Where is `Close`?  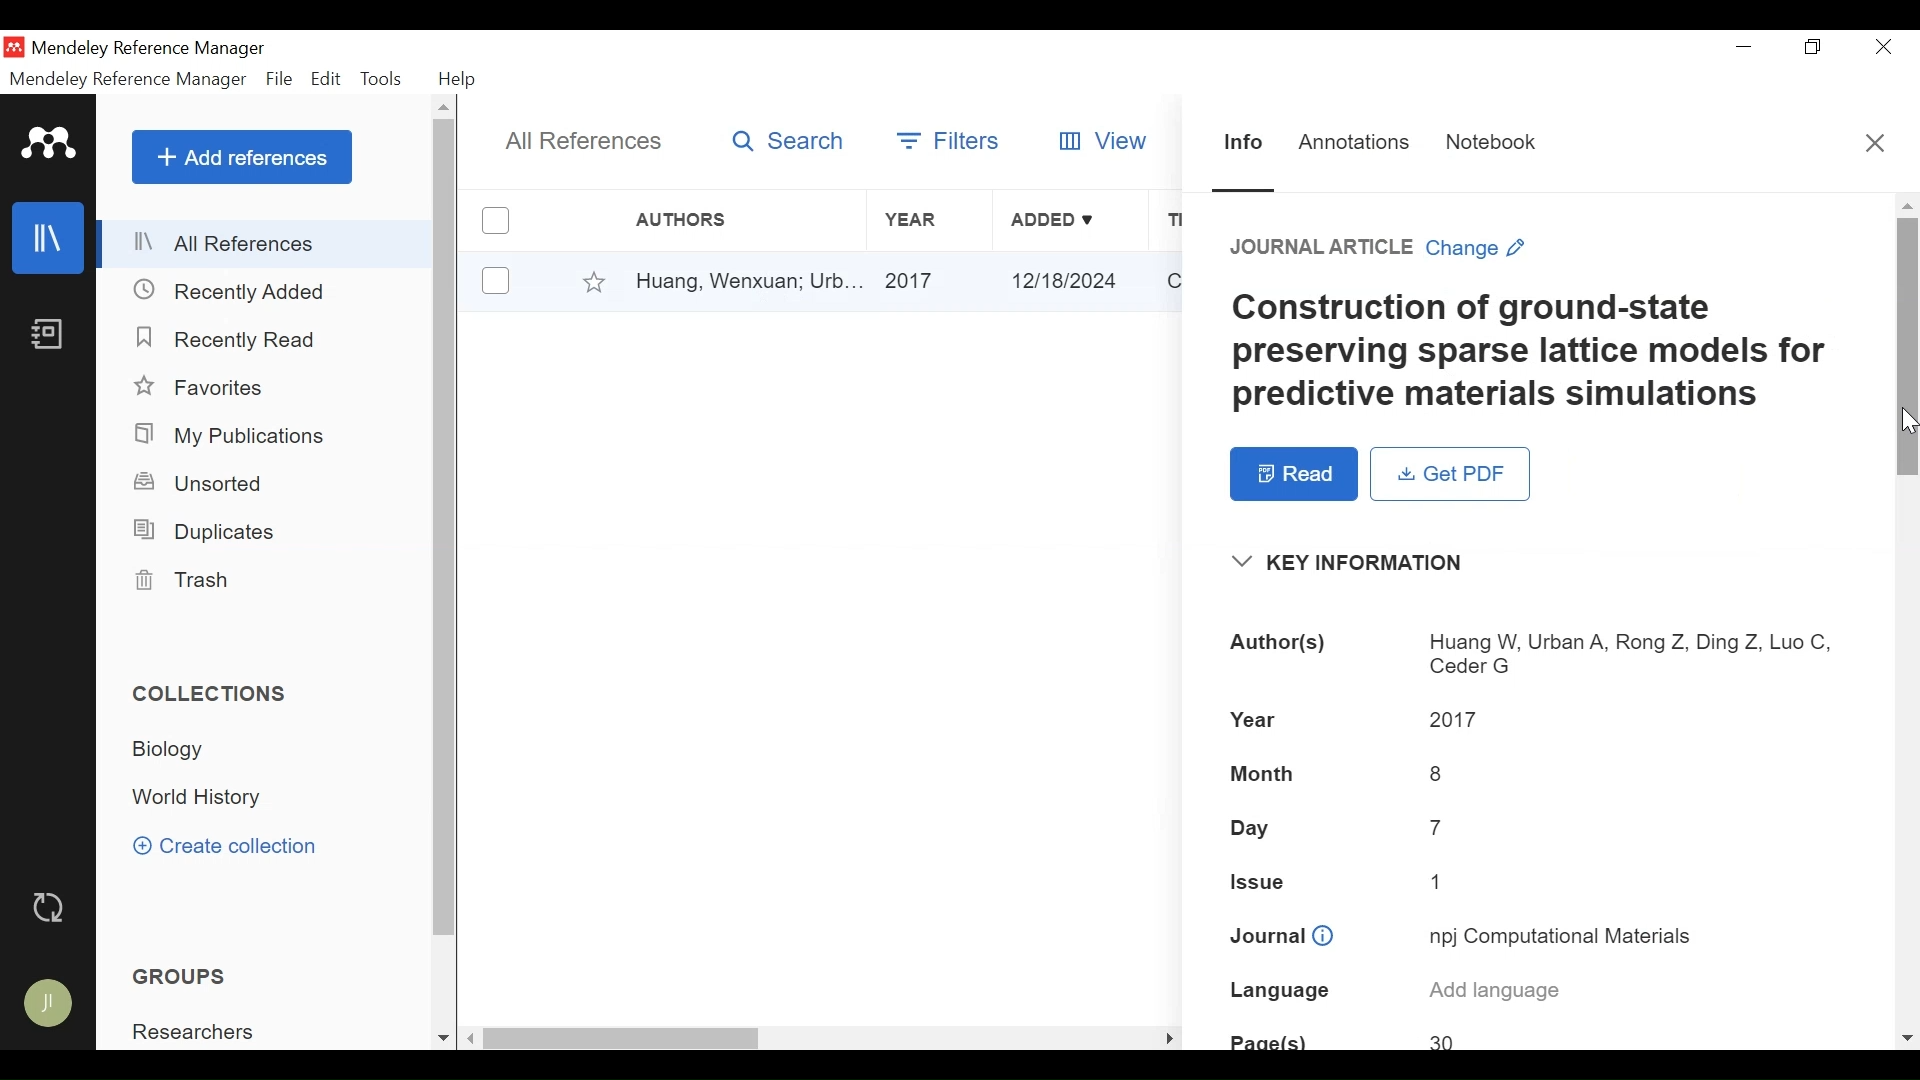 Close is located at coordinates (1883, 46).